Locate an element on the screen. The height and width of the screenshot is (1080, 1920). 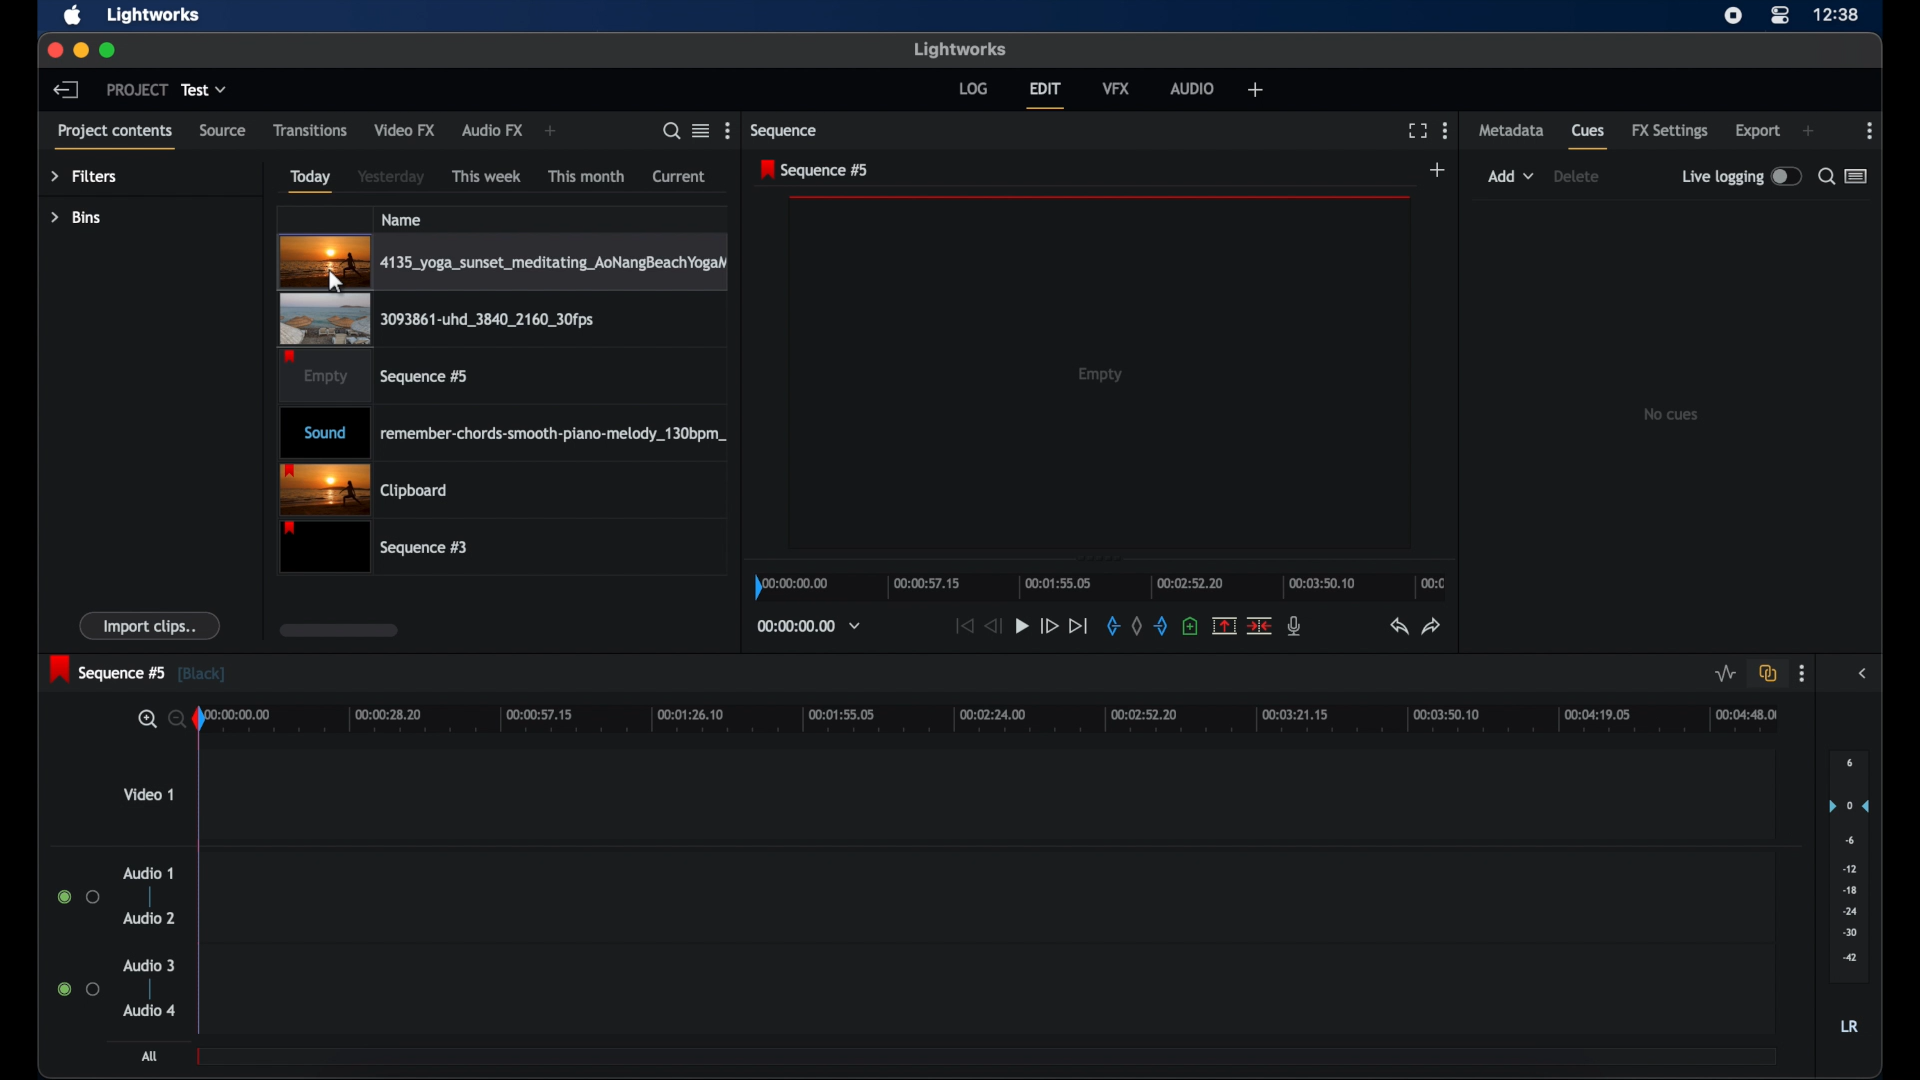
audio clip is located at coordinates (503, 433).